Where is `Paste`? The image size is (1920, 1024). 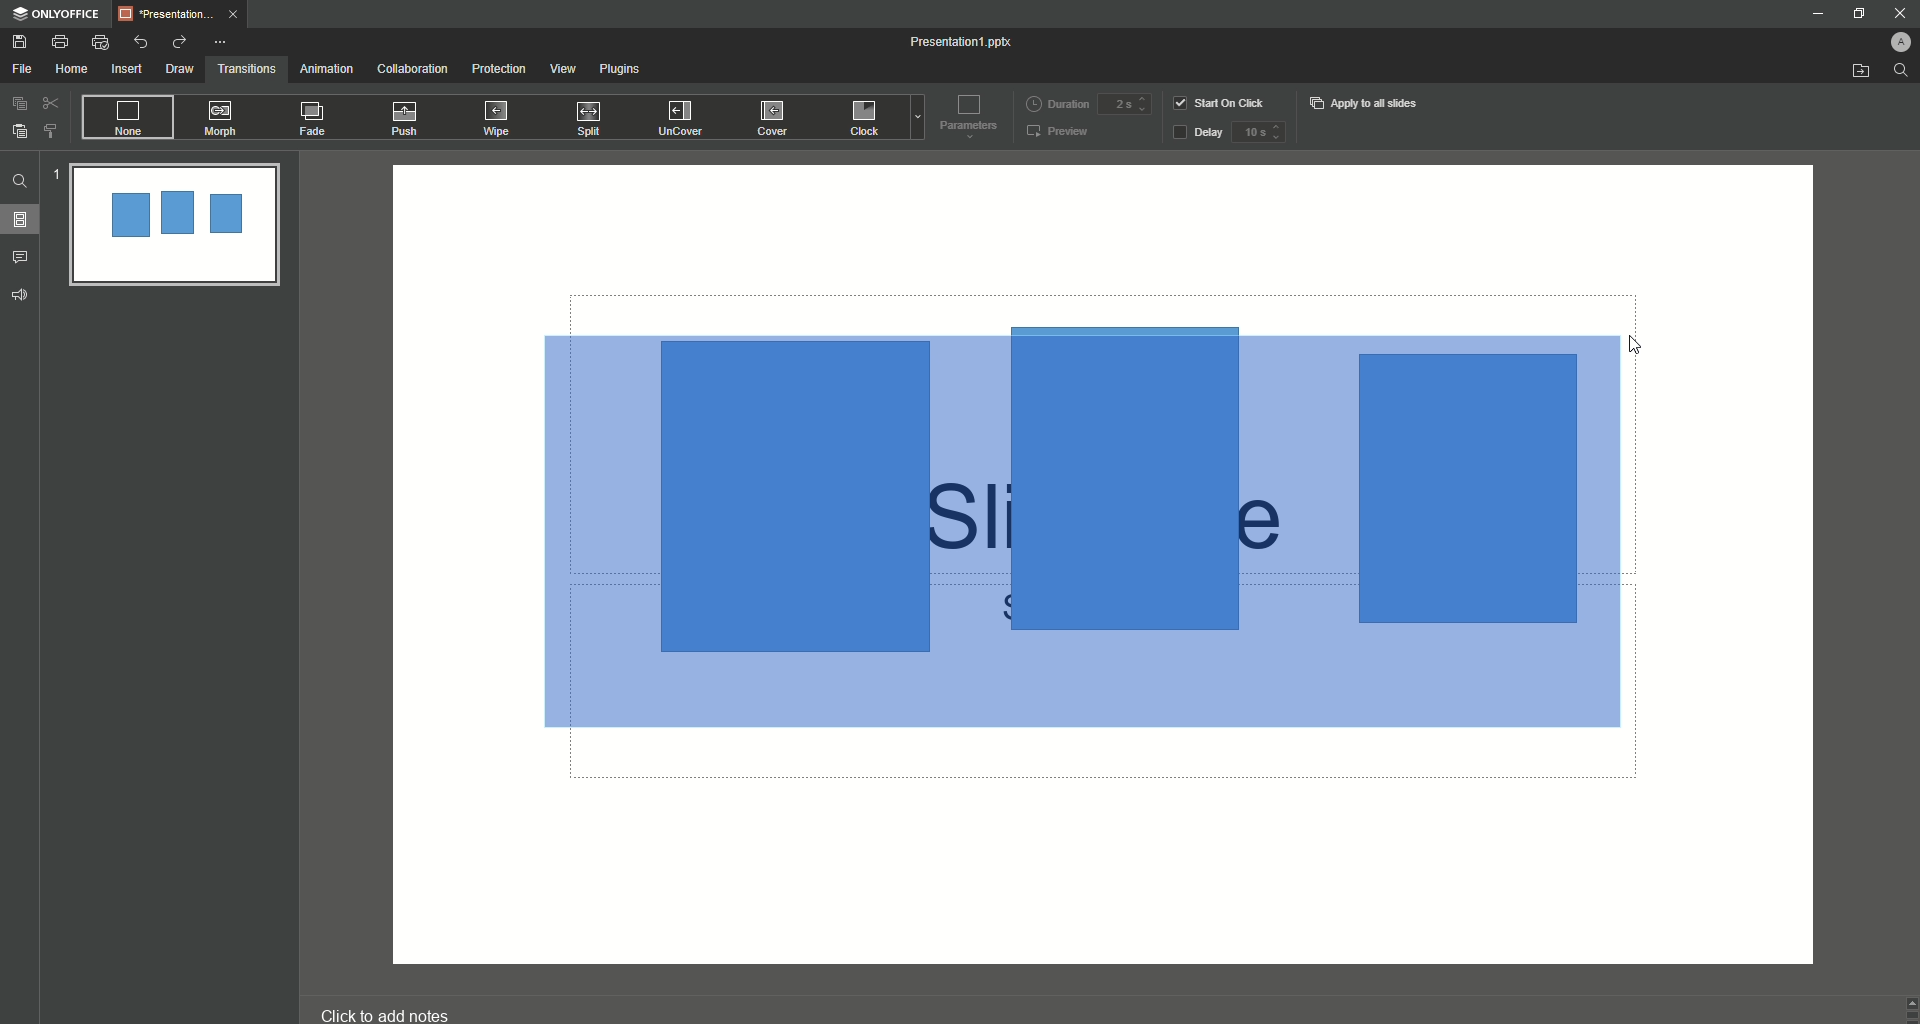
Paste is located at coordinates (20, 131).